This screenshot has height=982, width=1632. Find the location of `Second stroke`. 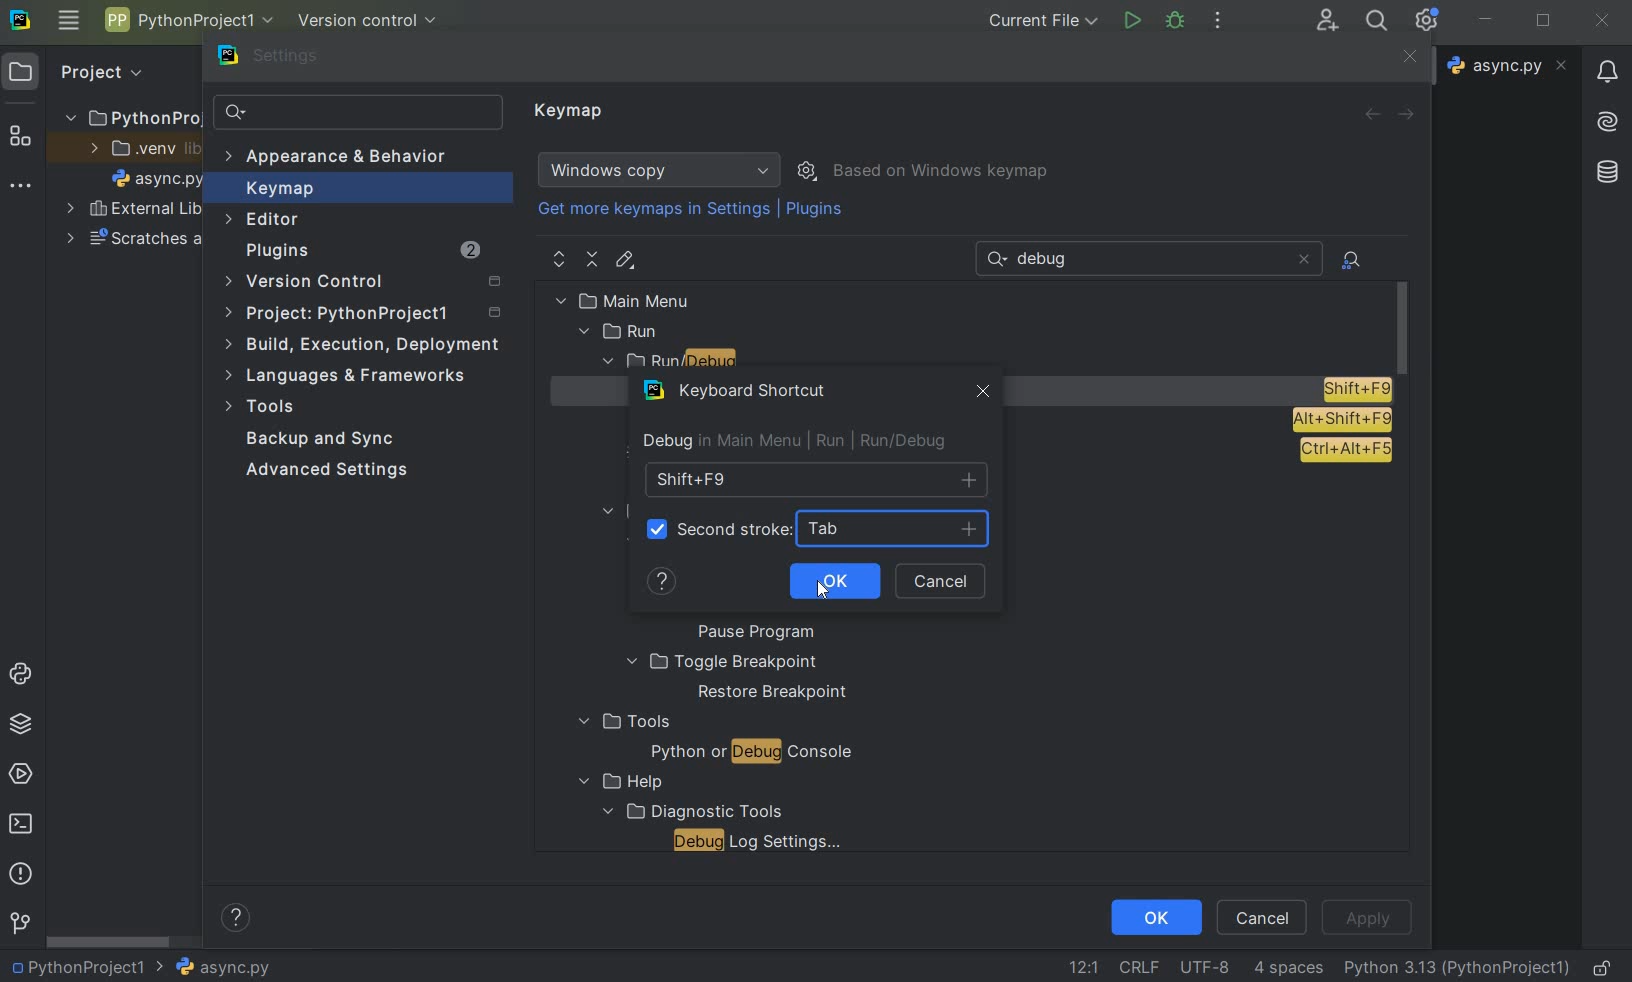

Second stroke is located at coordinates (734, 530).